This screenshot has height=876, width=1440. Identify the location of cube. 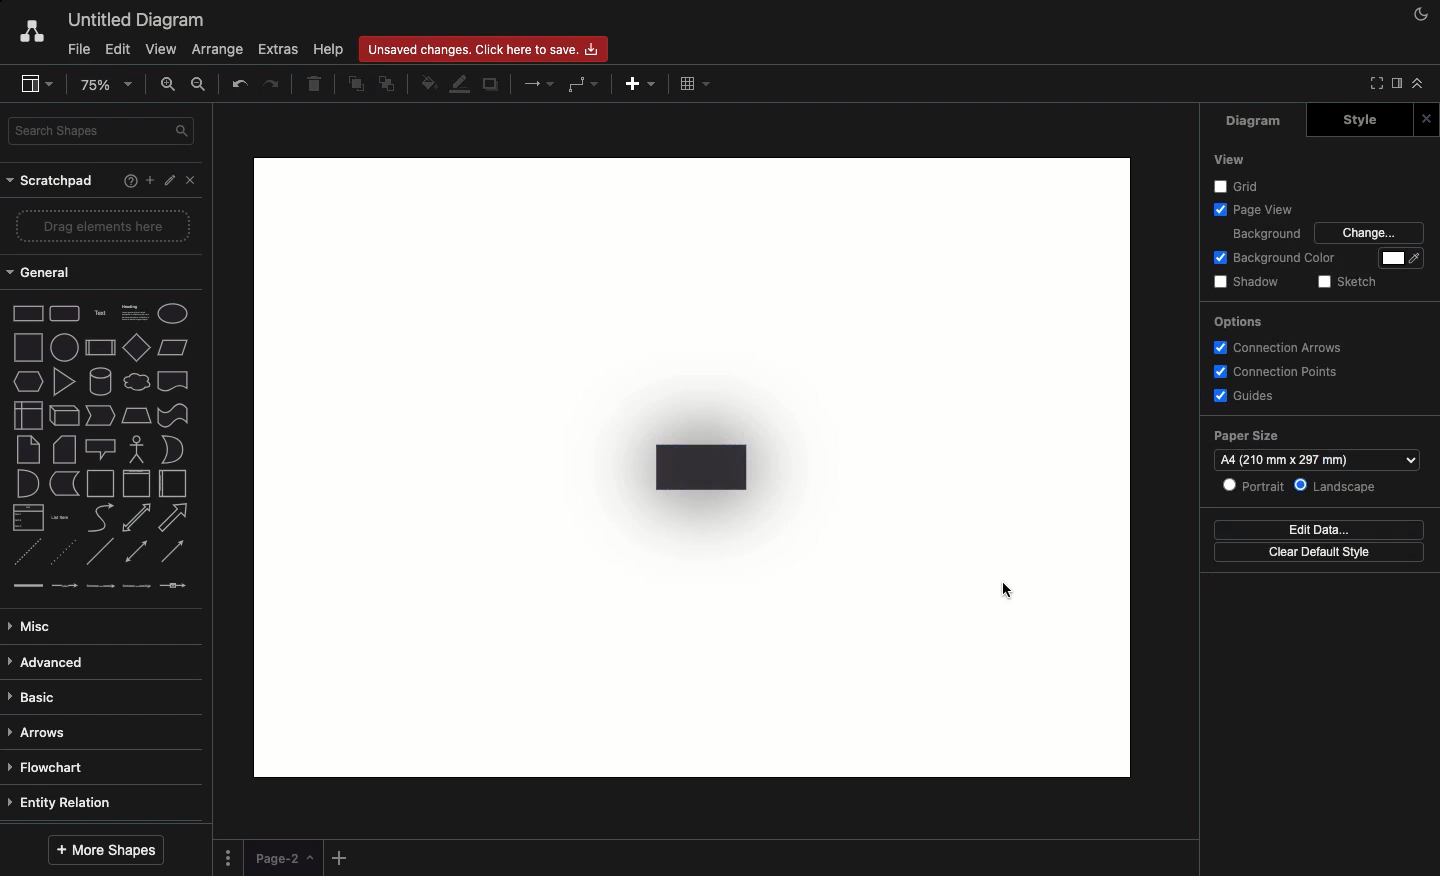
(61, 414).